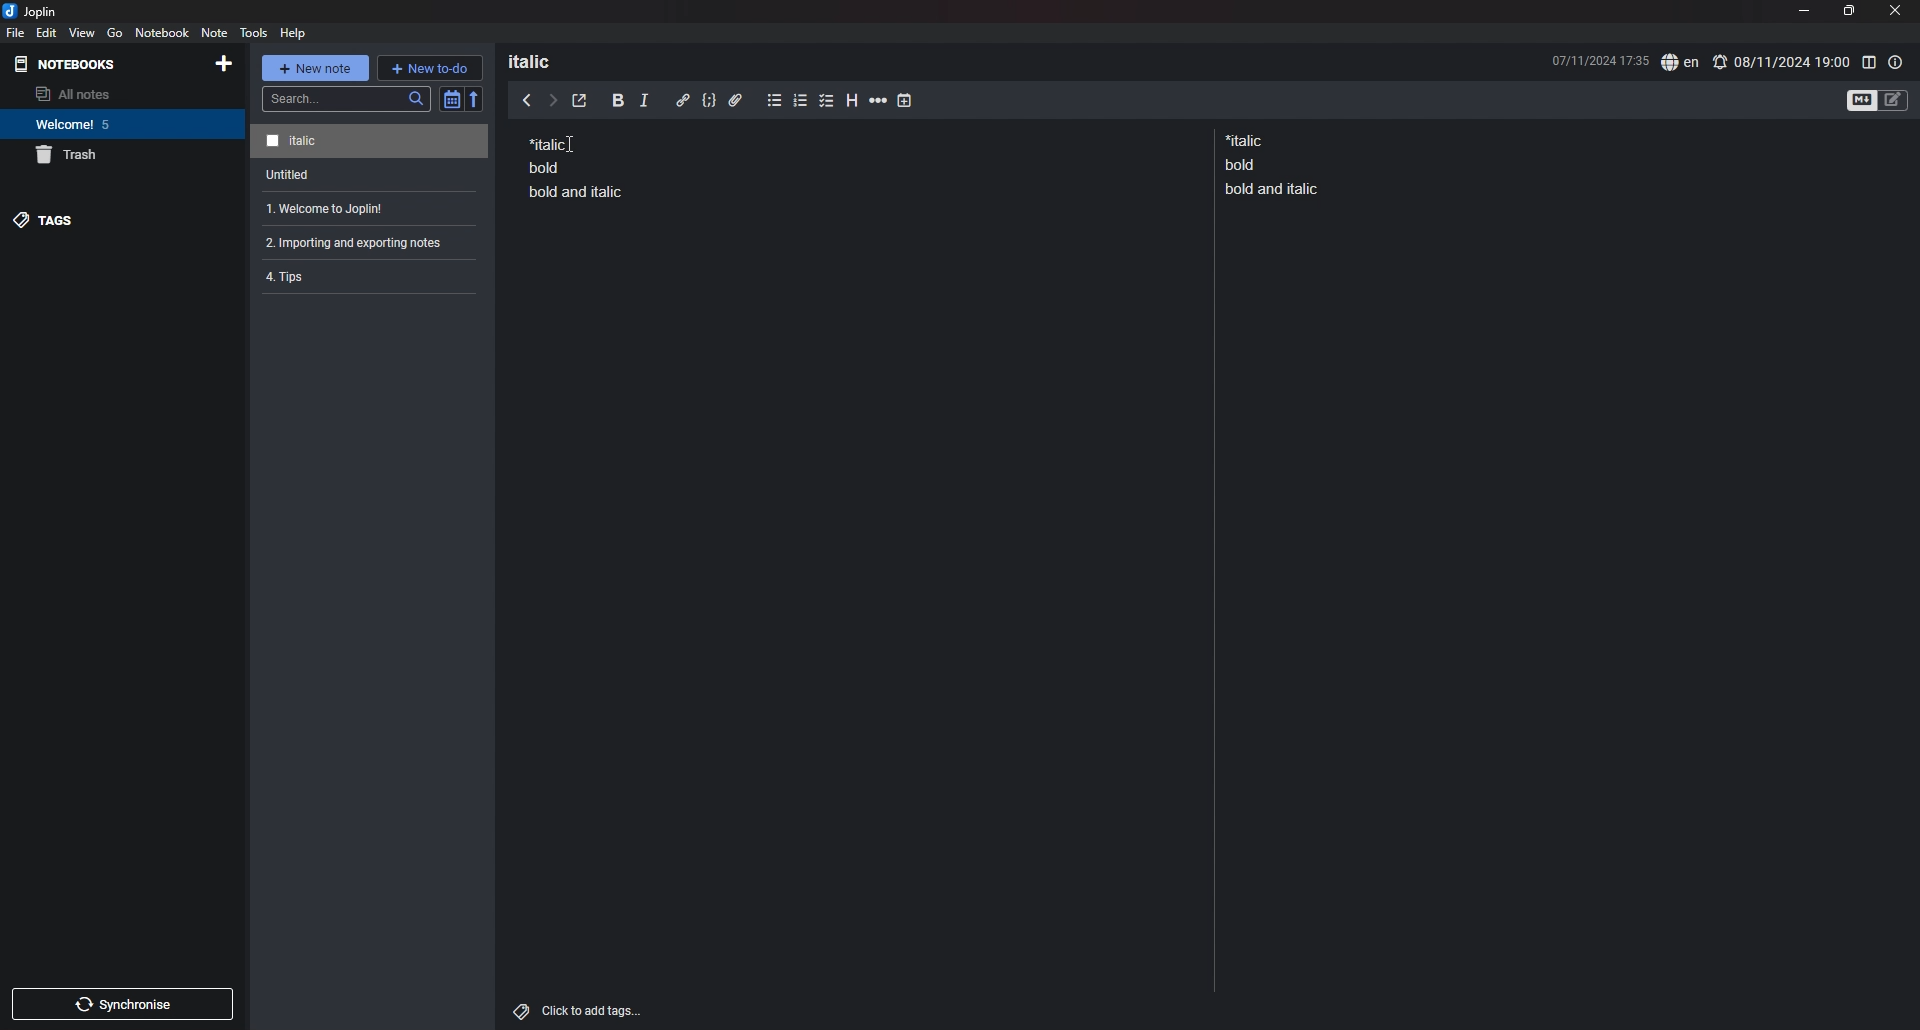 This screenshot has height=1030, width=1920. What do you see at coordinates (683, 100) in the screenshot?
I see `hyperlink` at bounding box center [683, 100].